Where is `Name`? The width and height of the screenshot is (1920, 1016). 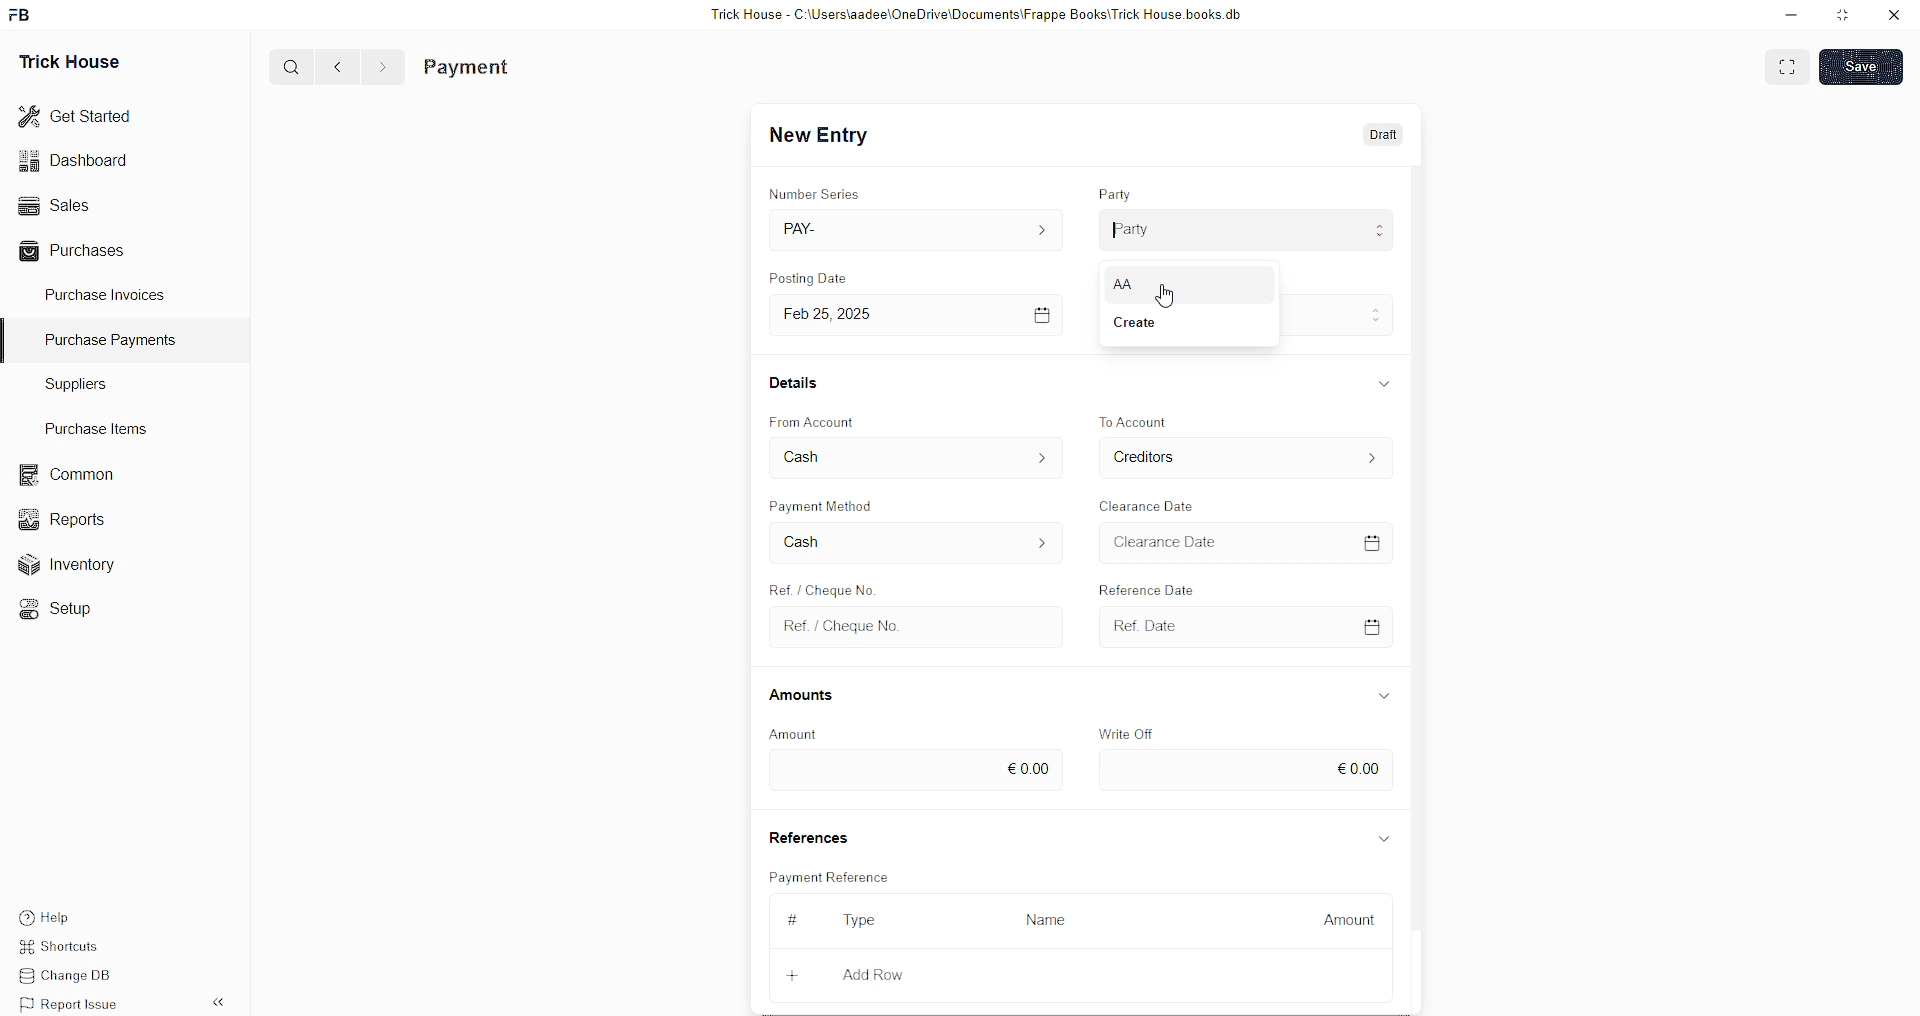
Name is located at coordinates (1052, 919).